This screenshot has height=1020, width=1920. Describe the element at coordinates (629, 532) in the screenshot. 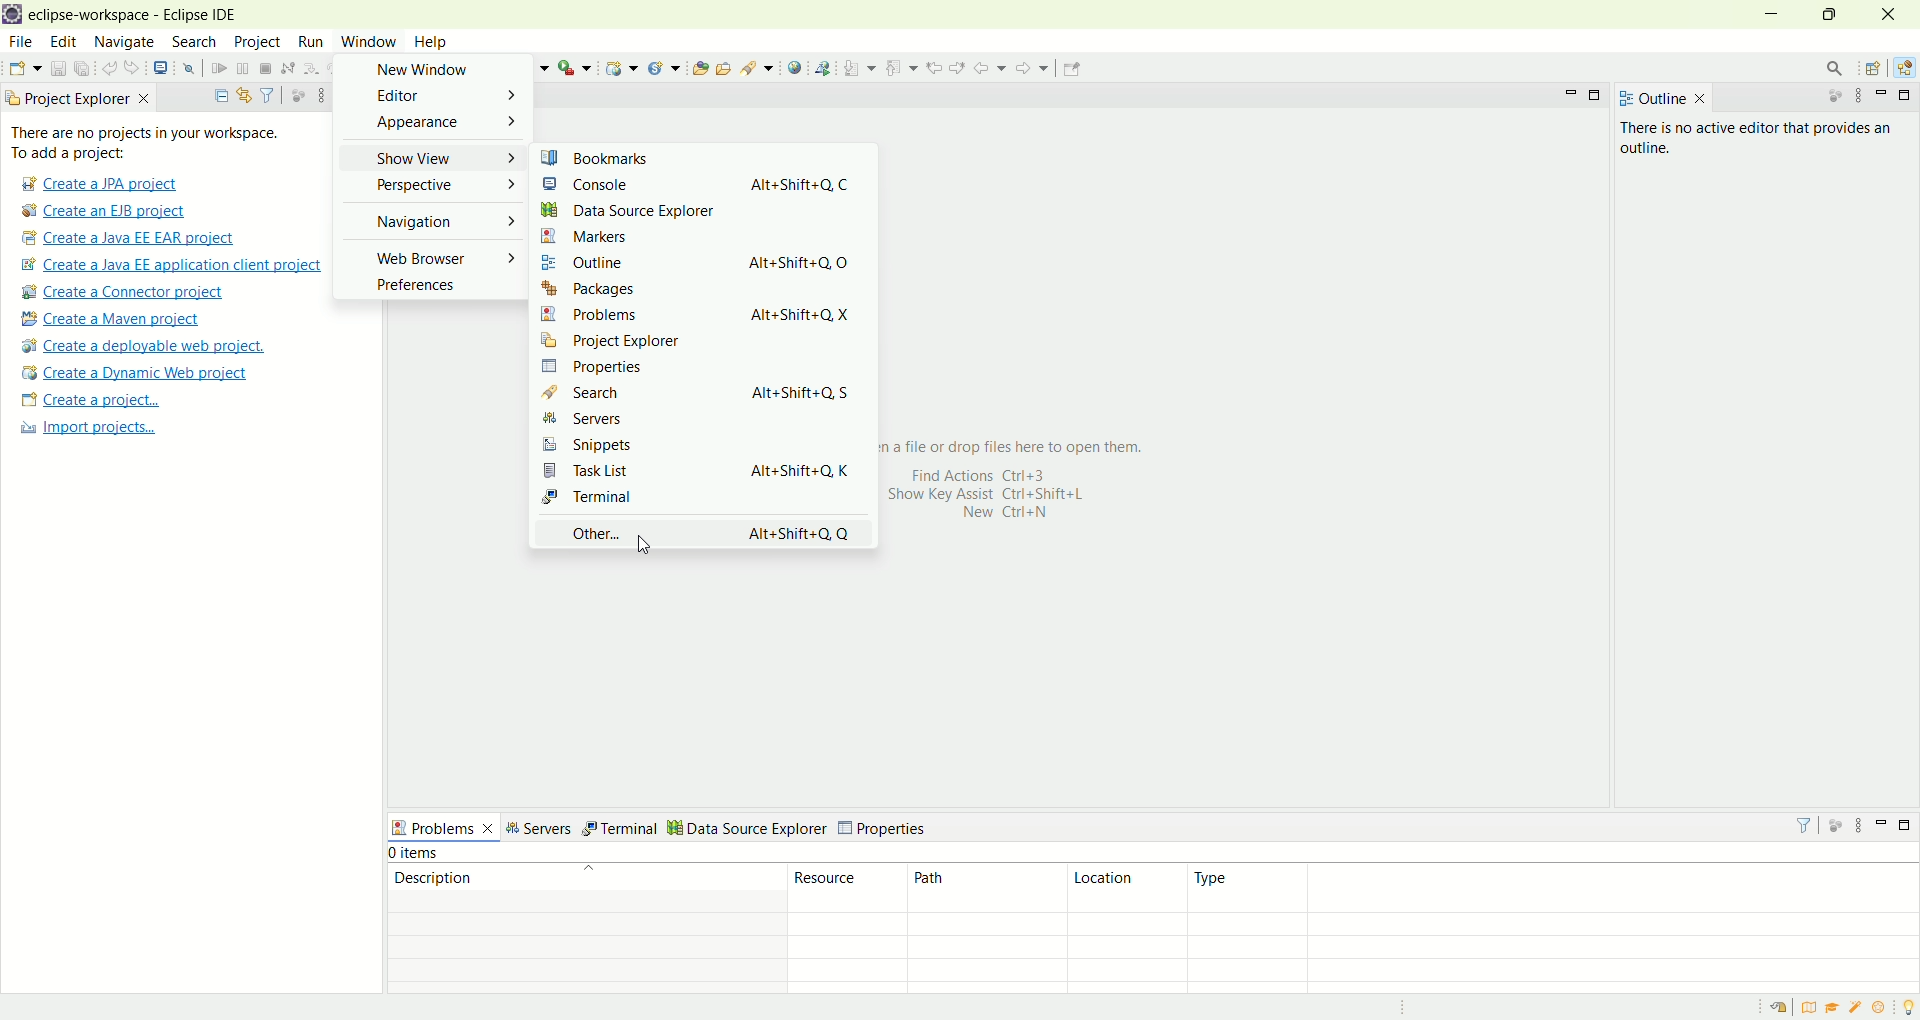

I see `other` at that location.